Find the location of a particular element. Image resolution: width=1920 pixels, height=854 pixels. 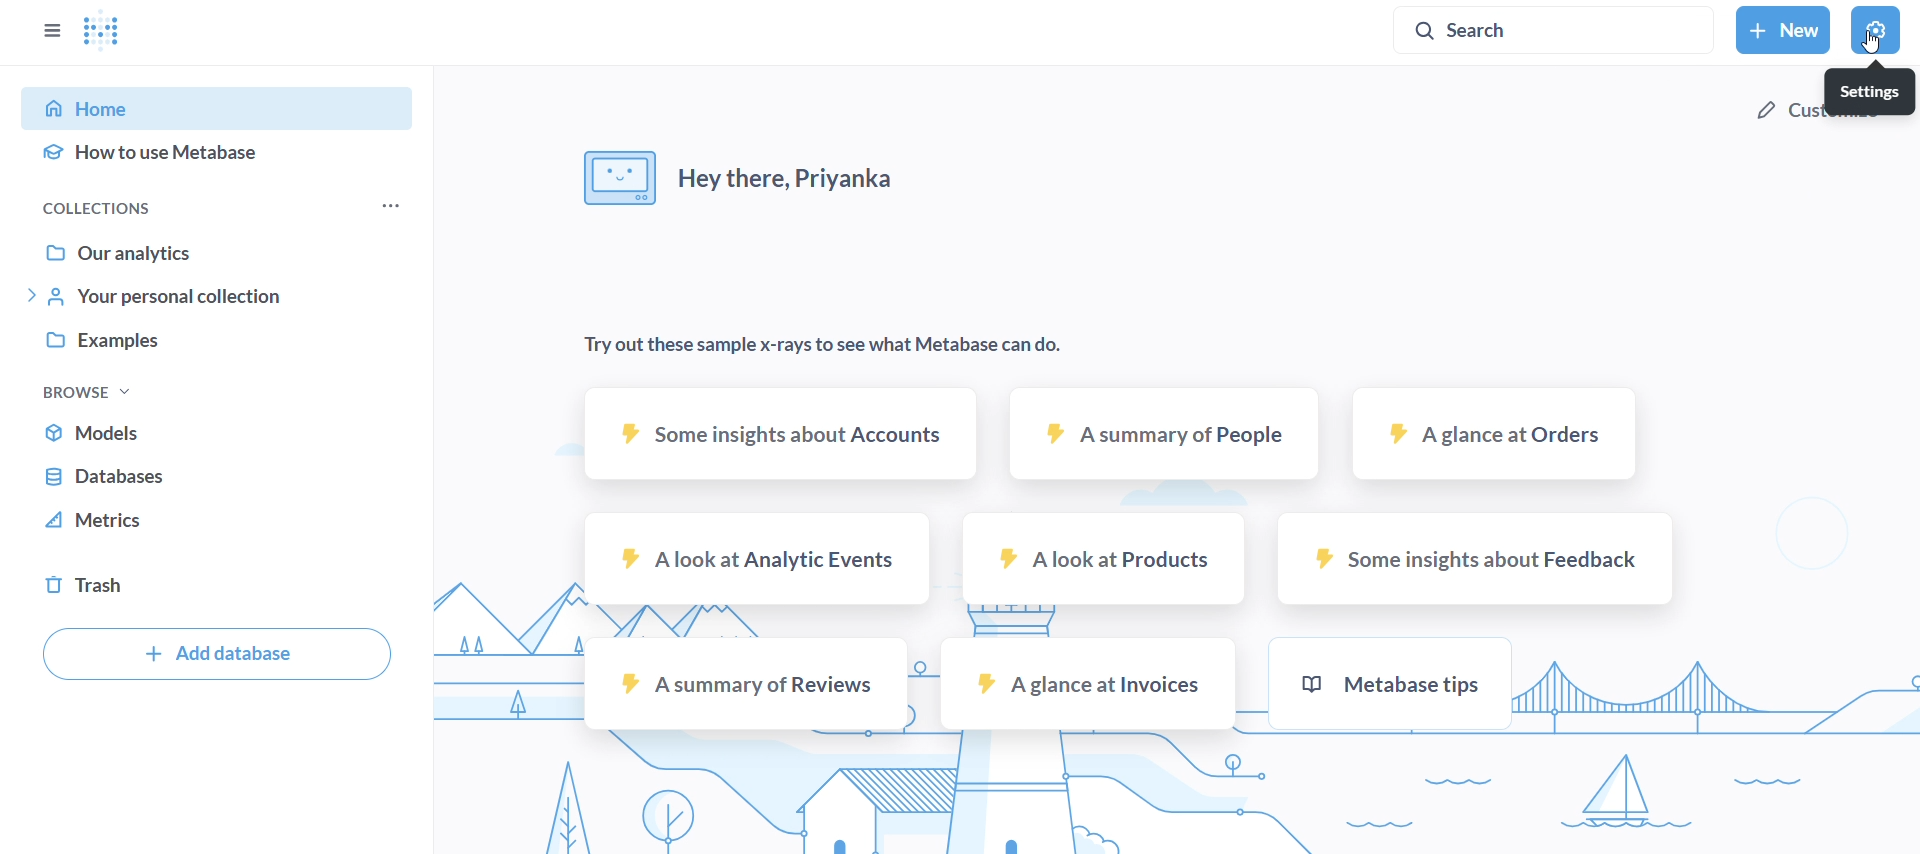

home is located at coordinates (224, 106).